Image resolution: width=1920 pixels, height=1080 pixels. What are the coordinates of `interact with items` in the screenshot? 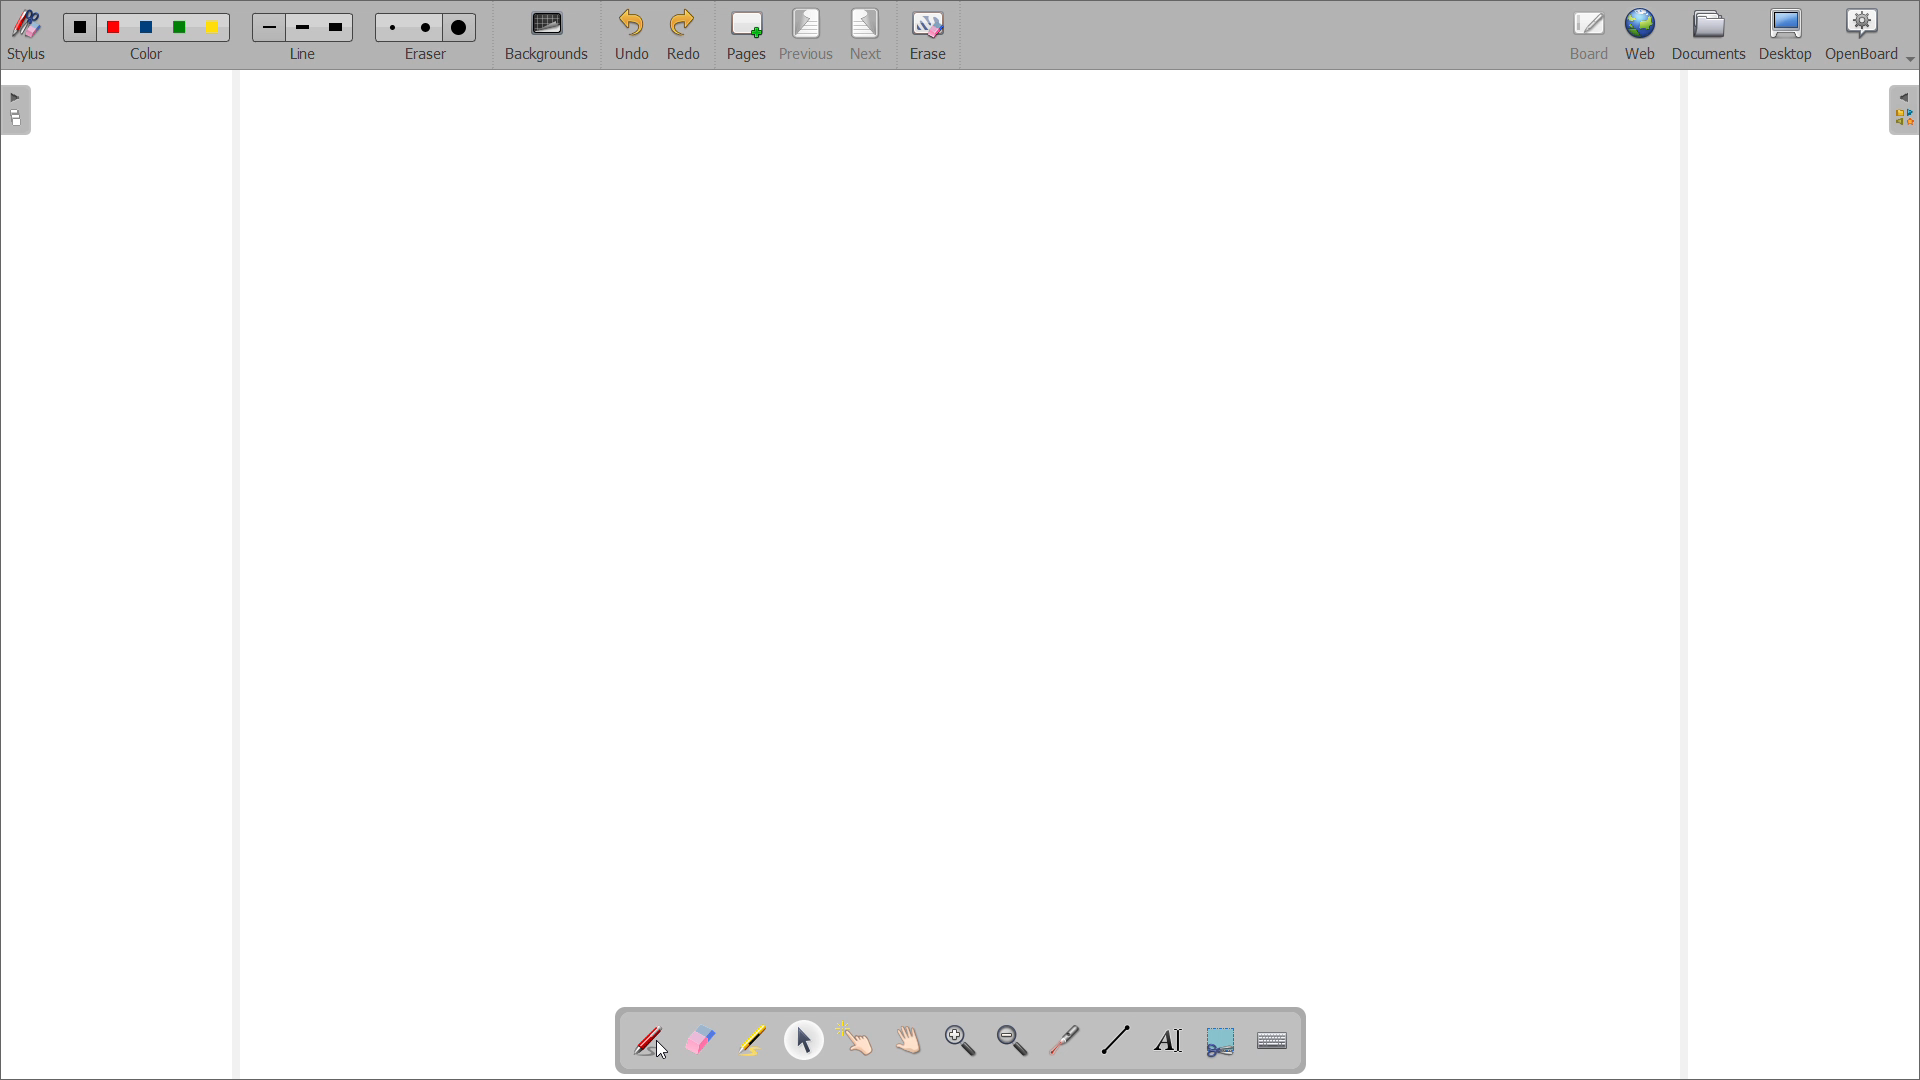 It's located at (857, 1039).